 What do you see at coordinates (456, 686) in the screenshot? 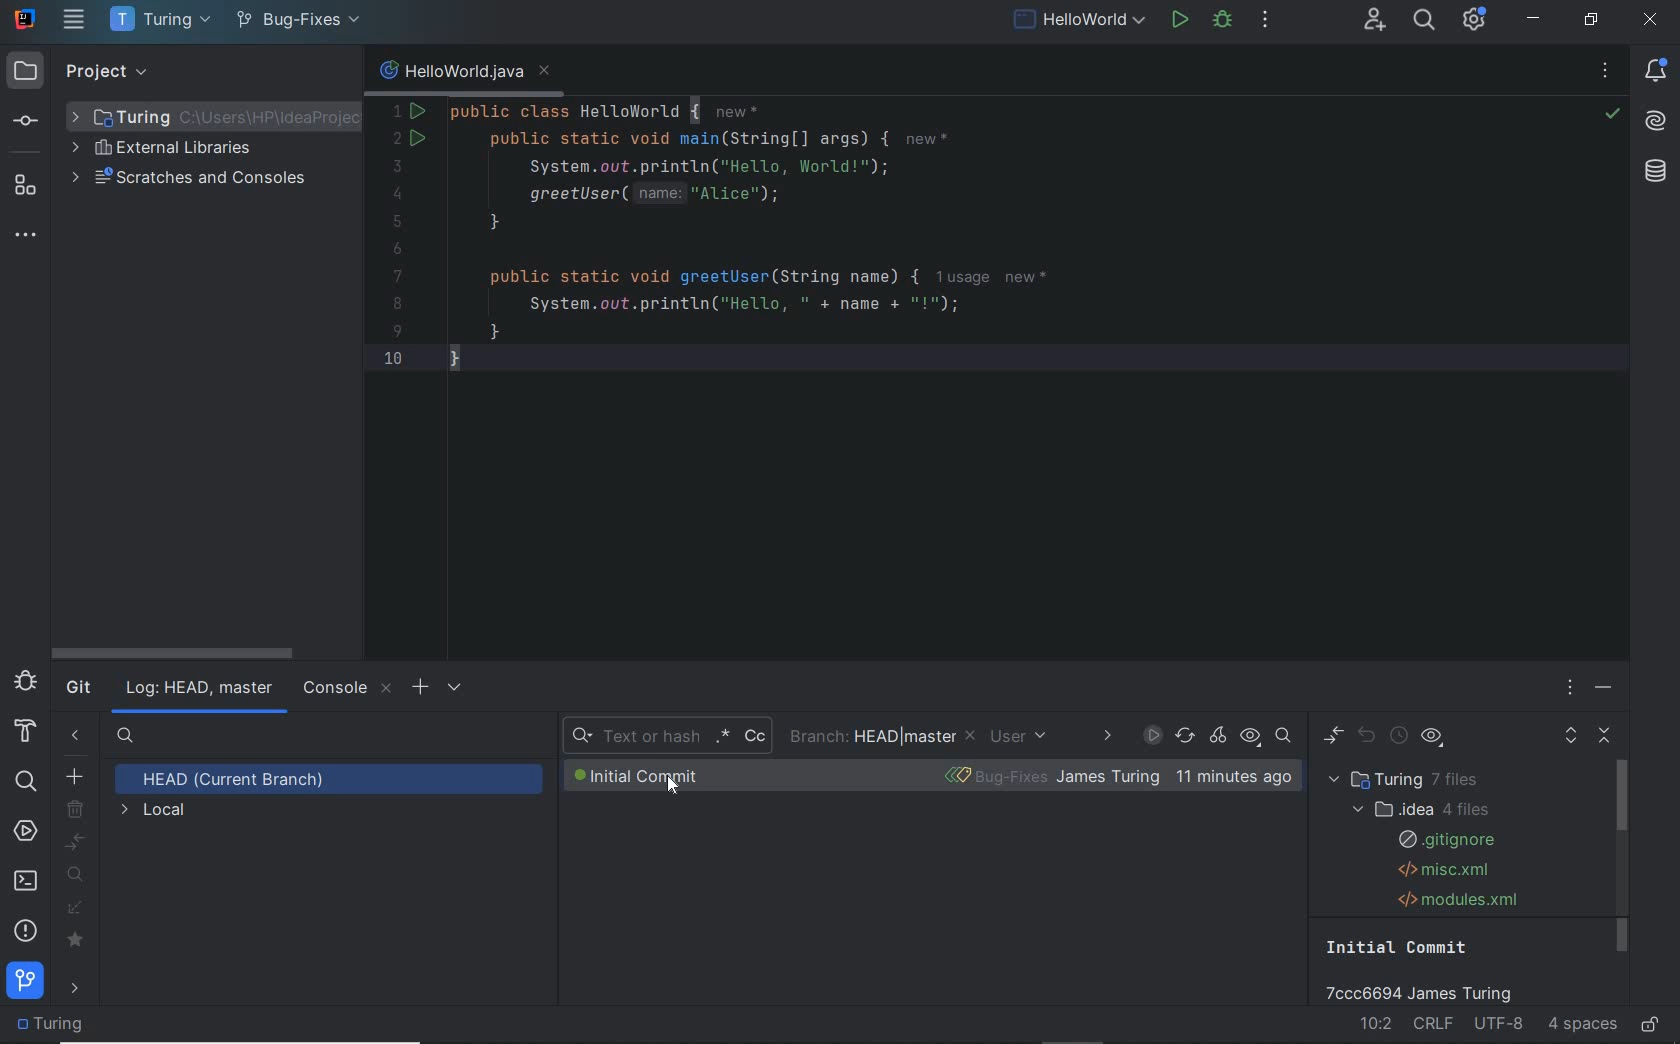
I see `SETTINGS` at bounding box center [456, 686].